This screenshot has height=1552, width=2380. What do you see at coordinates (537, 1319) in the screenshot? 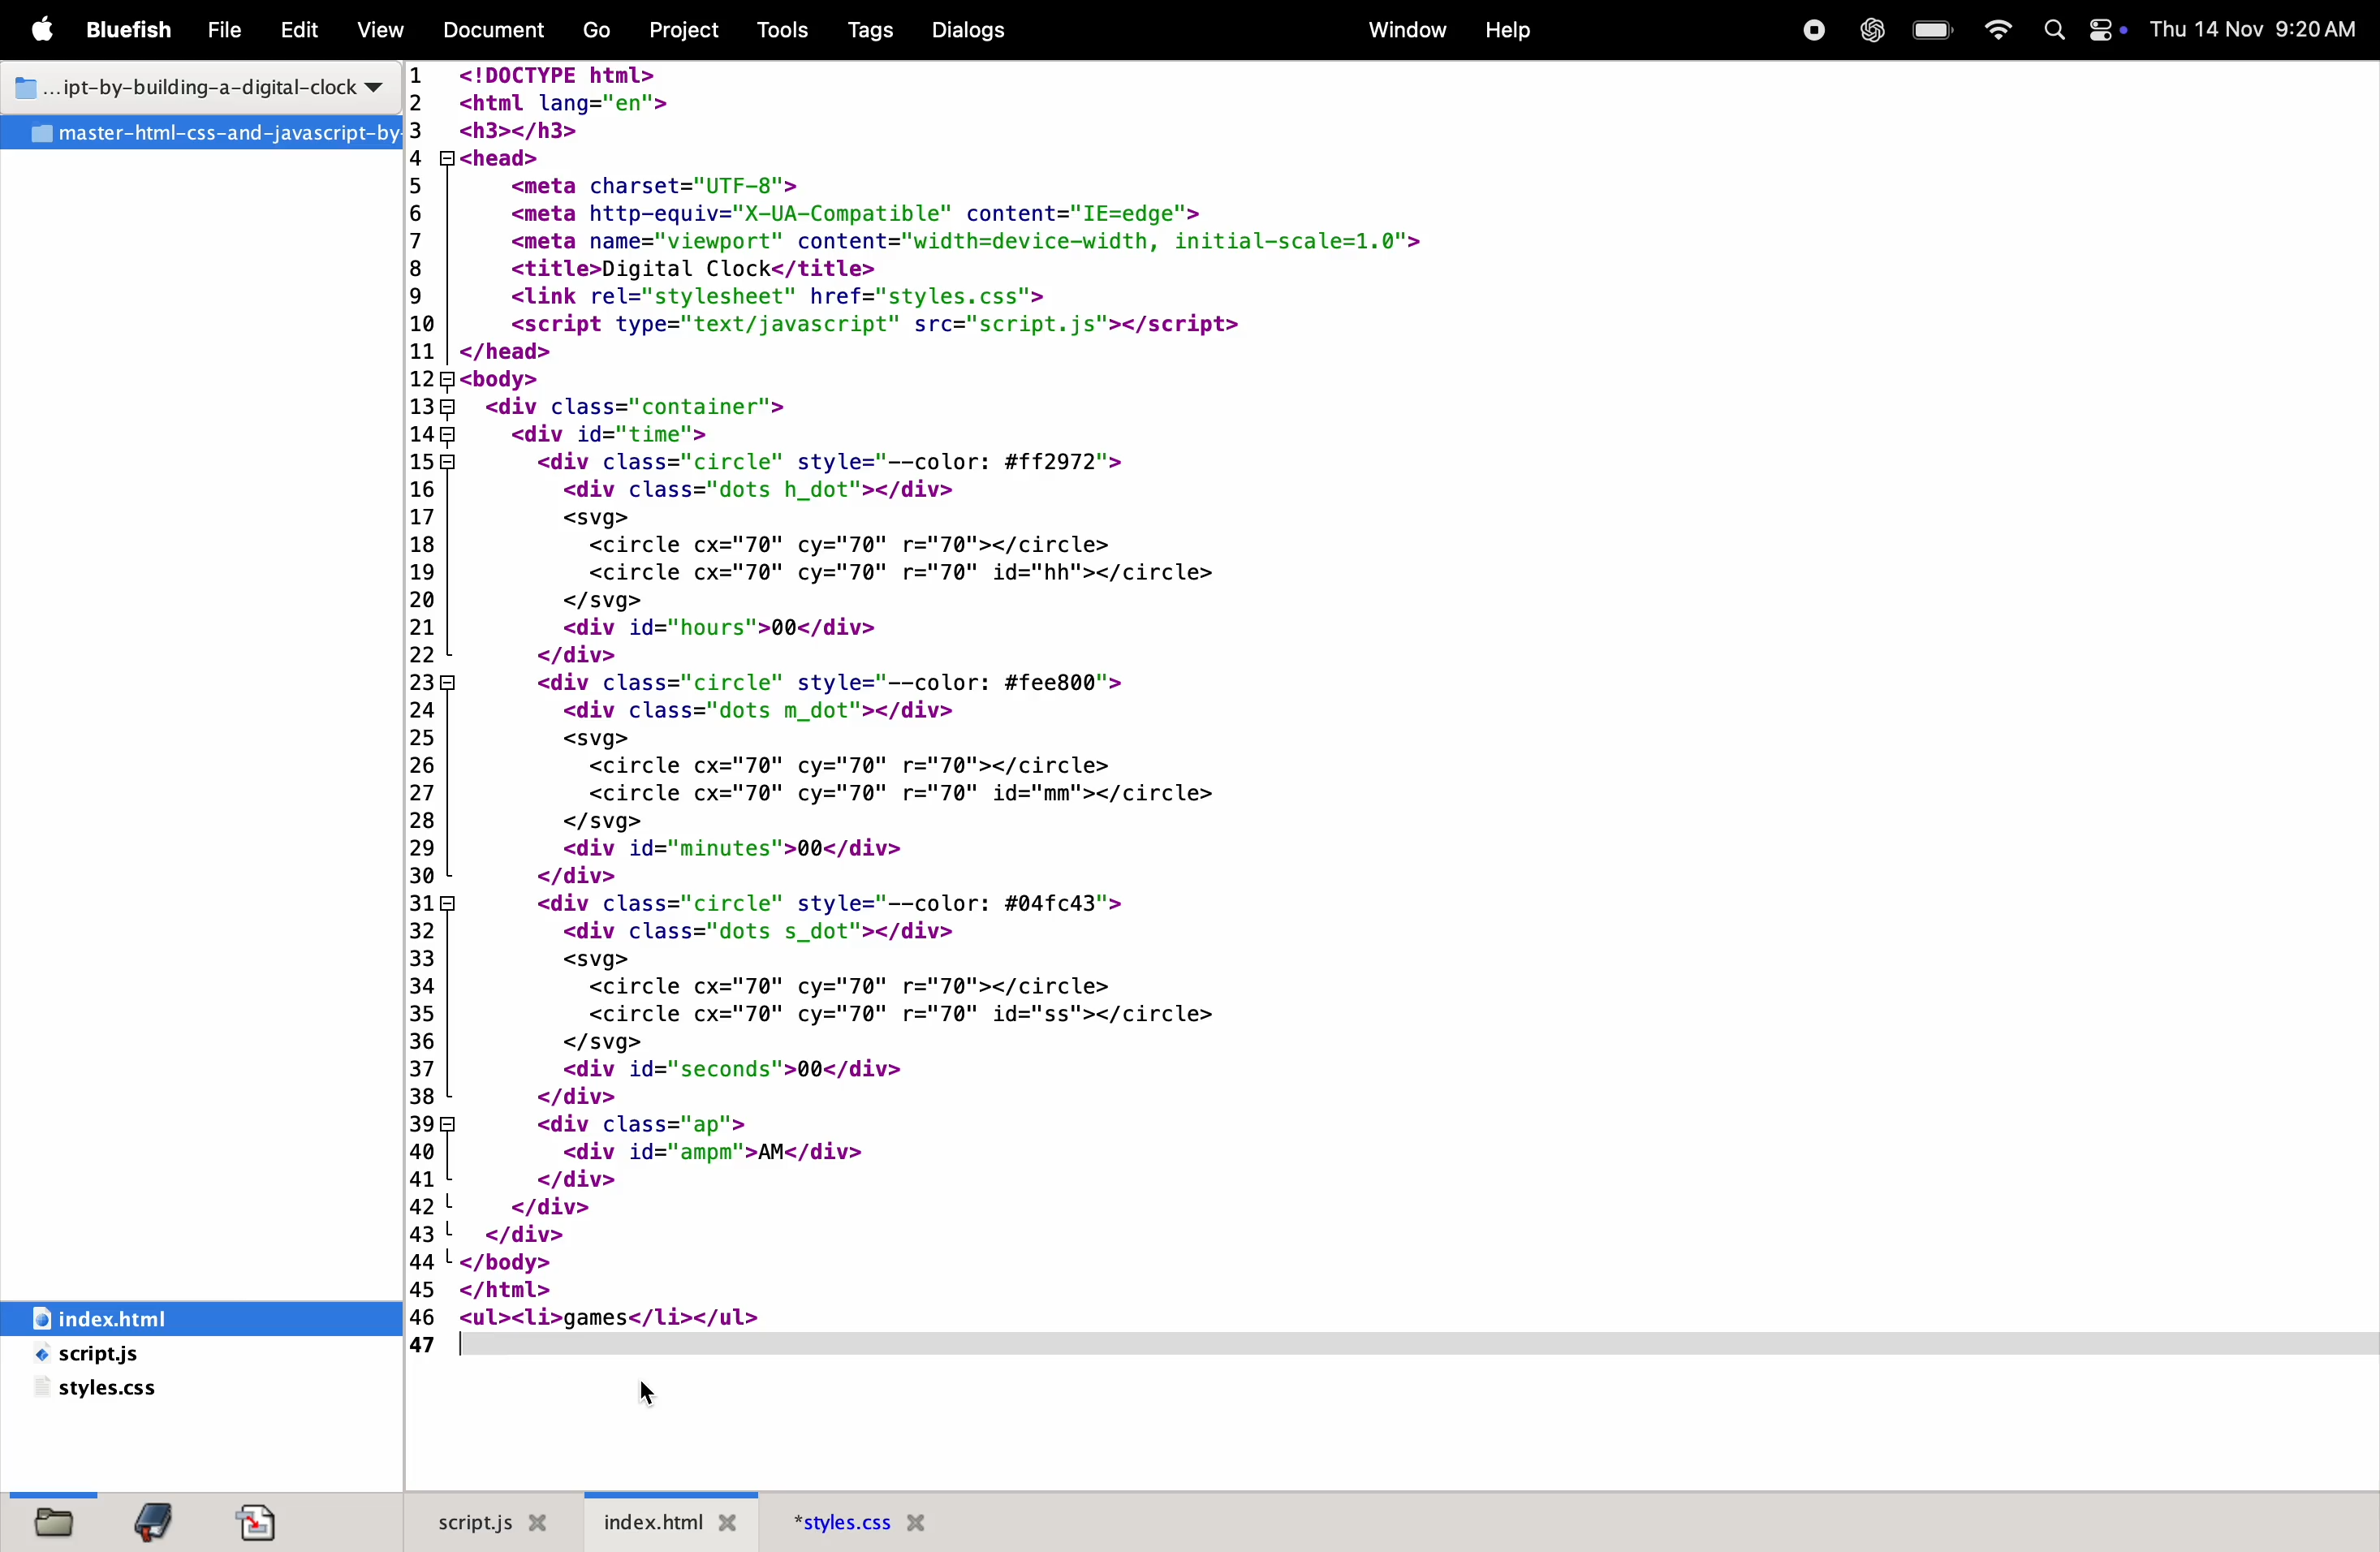
I see `unordered list` at bounding box center [537, 1319].